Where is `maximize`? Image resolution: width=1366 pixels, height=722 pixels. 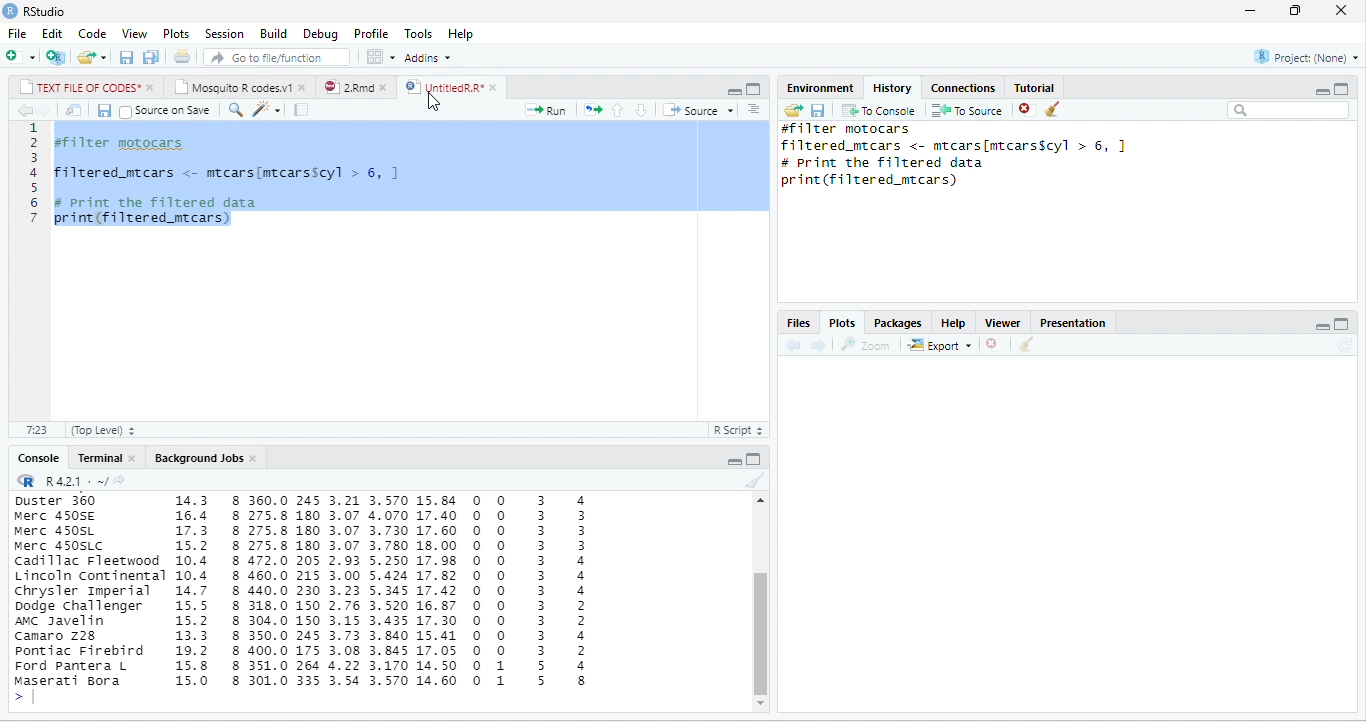
maximize is located at coordinates (1341, 89).